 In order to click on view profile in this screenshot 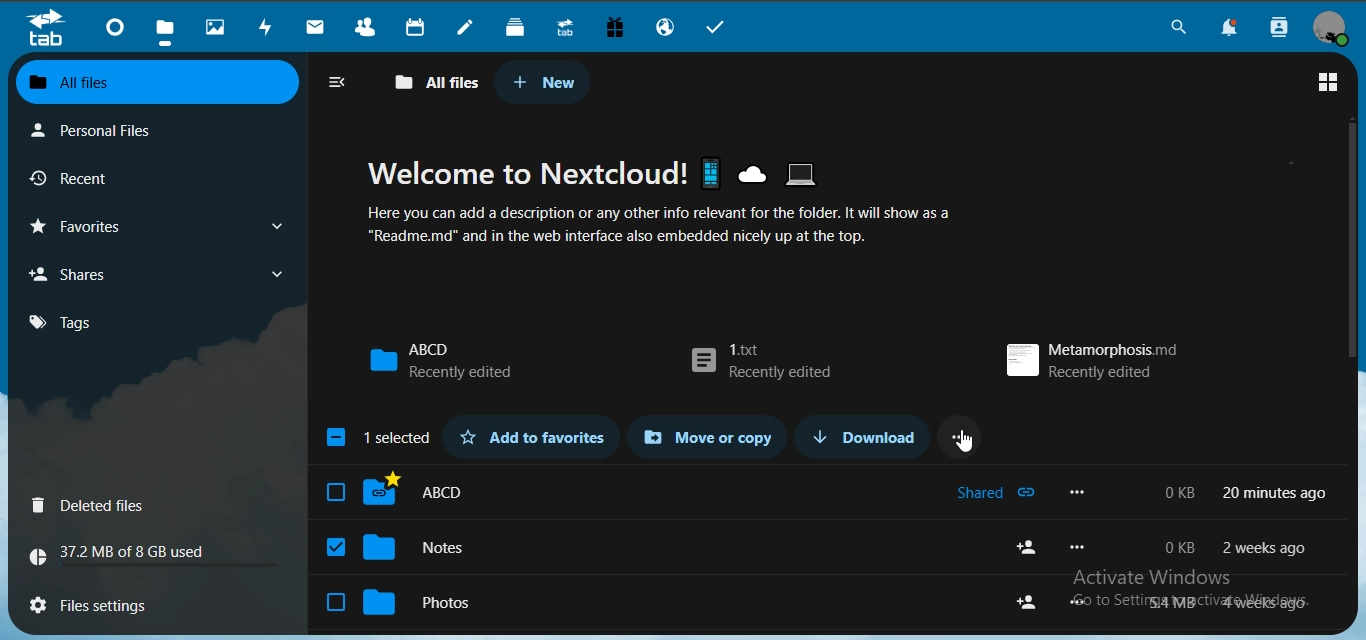, I will do `click(1334, 27)`.